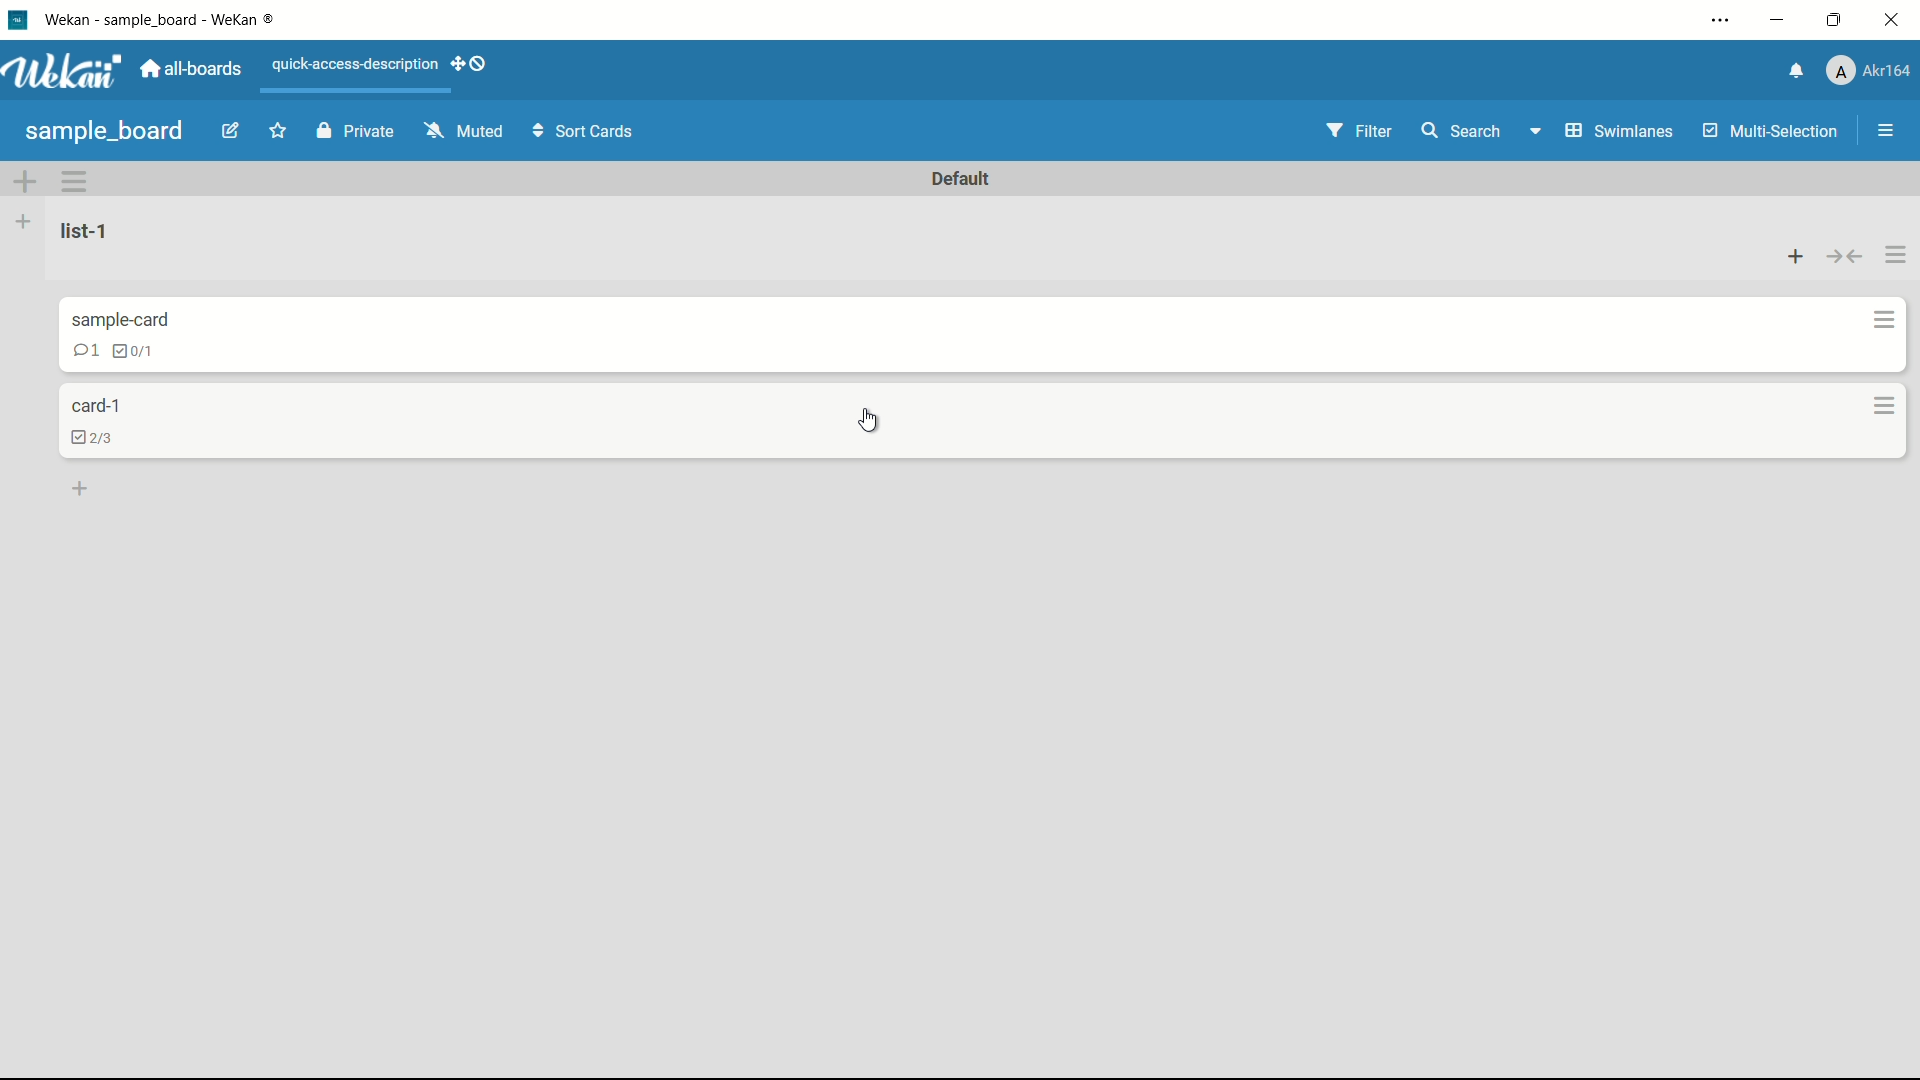 Image resolution: width=1920 pixels, height=1080 pixels. I want to click on cursor, so click(871, 423).